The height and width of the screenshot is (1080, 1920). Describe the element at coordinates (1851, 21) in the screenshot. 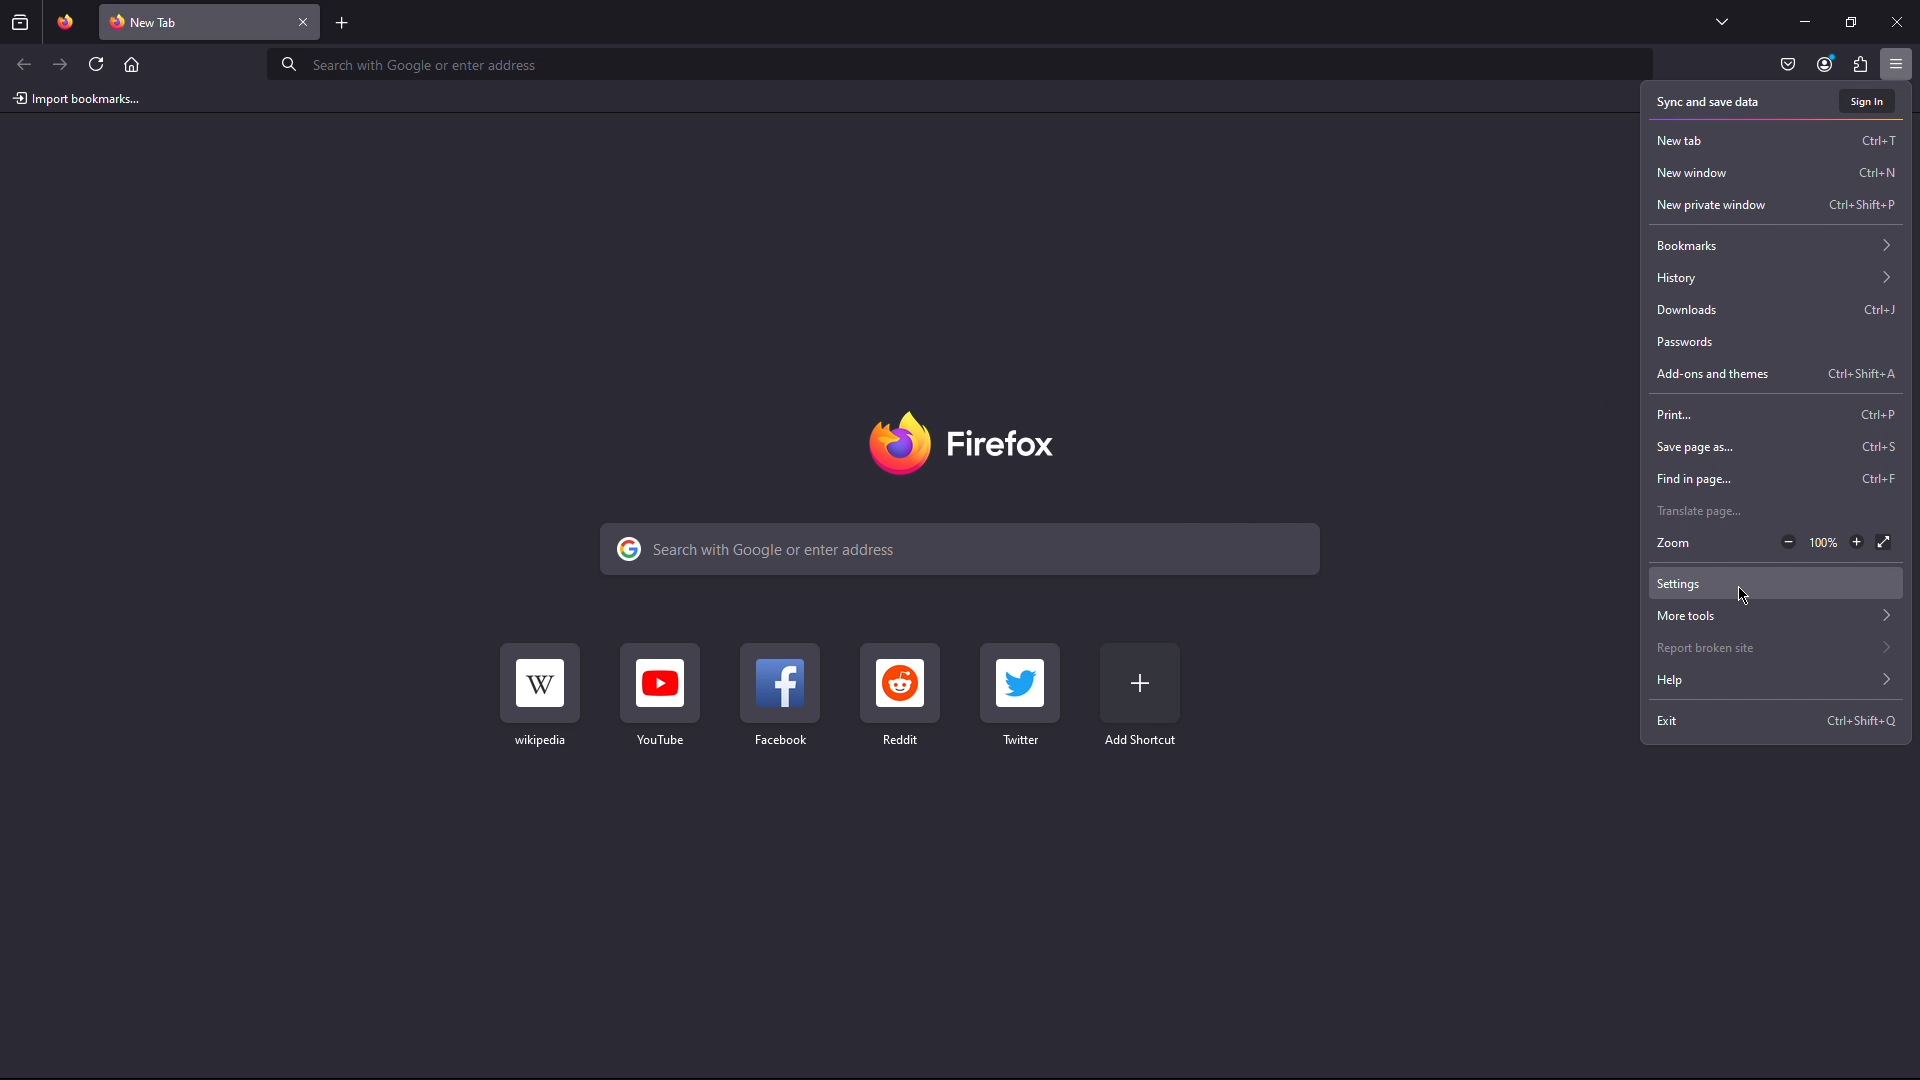

I see `Maximize` at that location.